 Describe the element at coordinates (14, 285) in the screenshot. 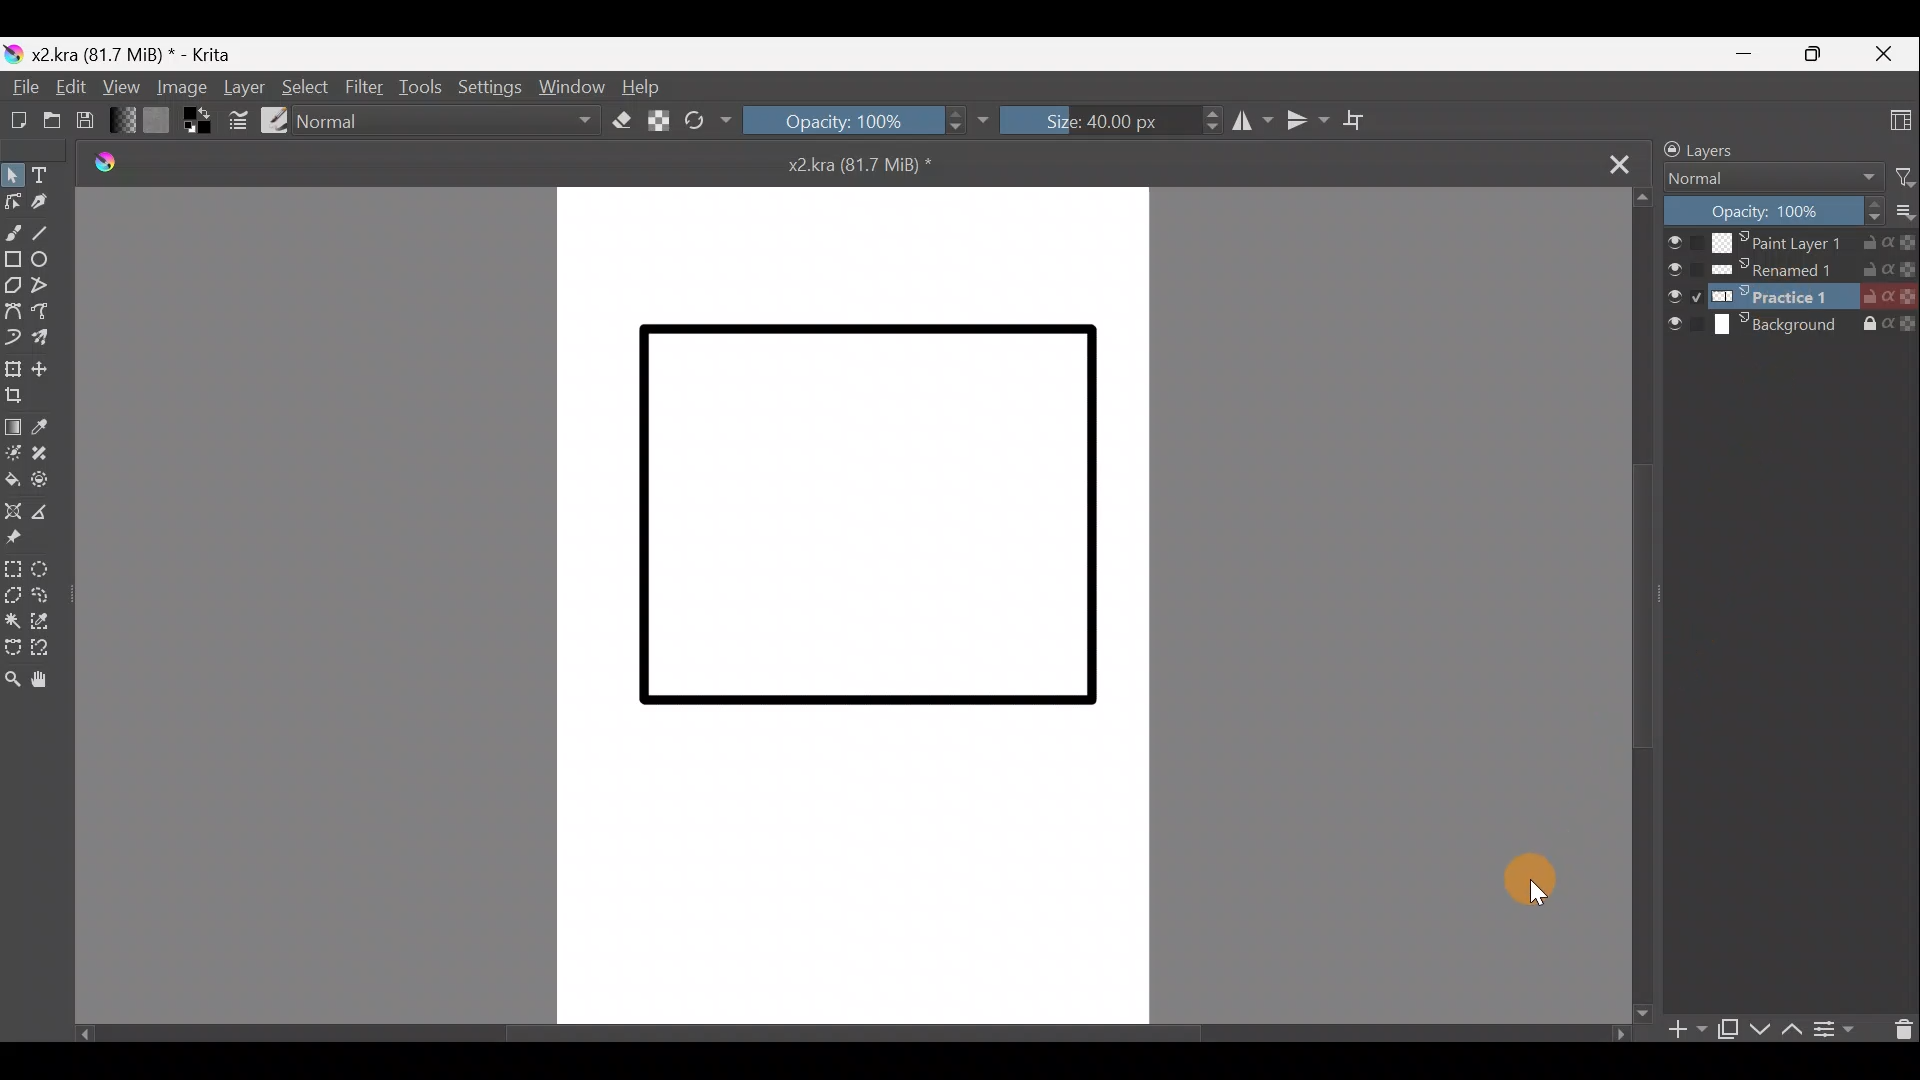

I see `Polygon tool` at that location.